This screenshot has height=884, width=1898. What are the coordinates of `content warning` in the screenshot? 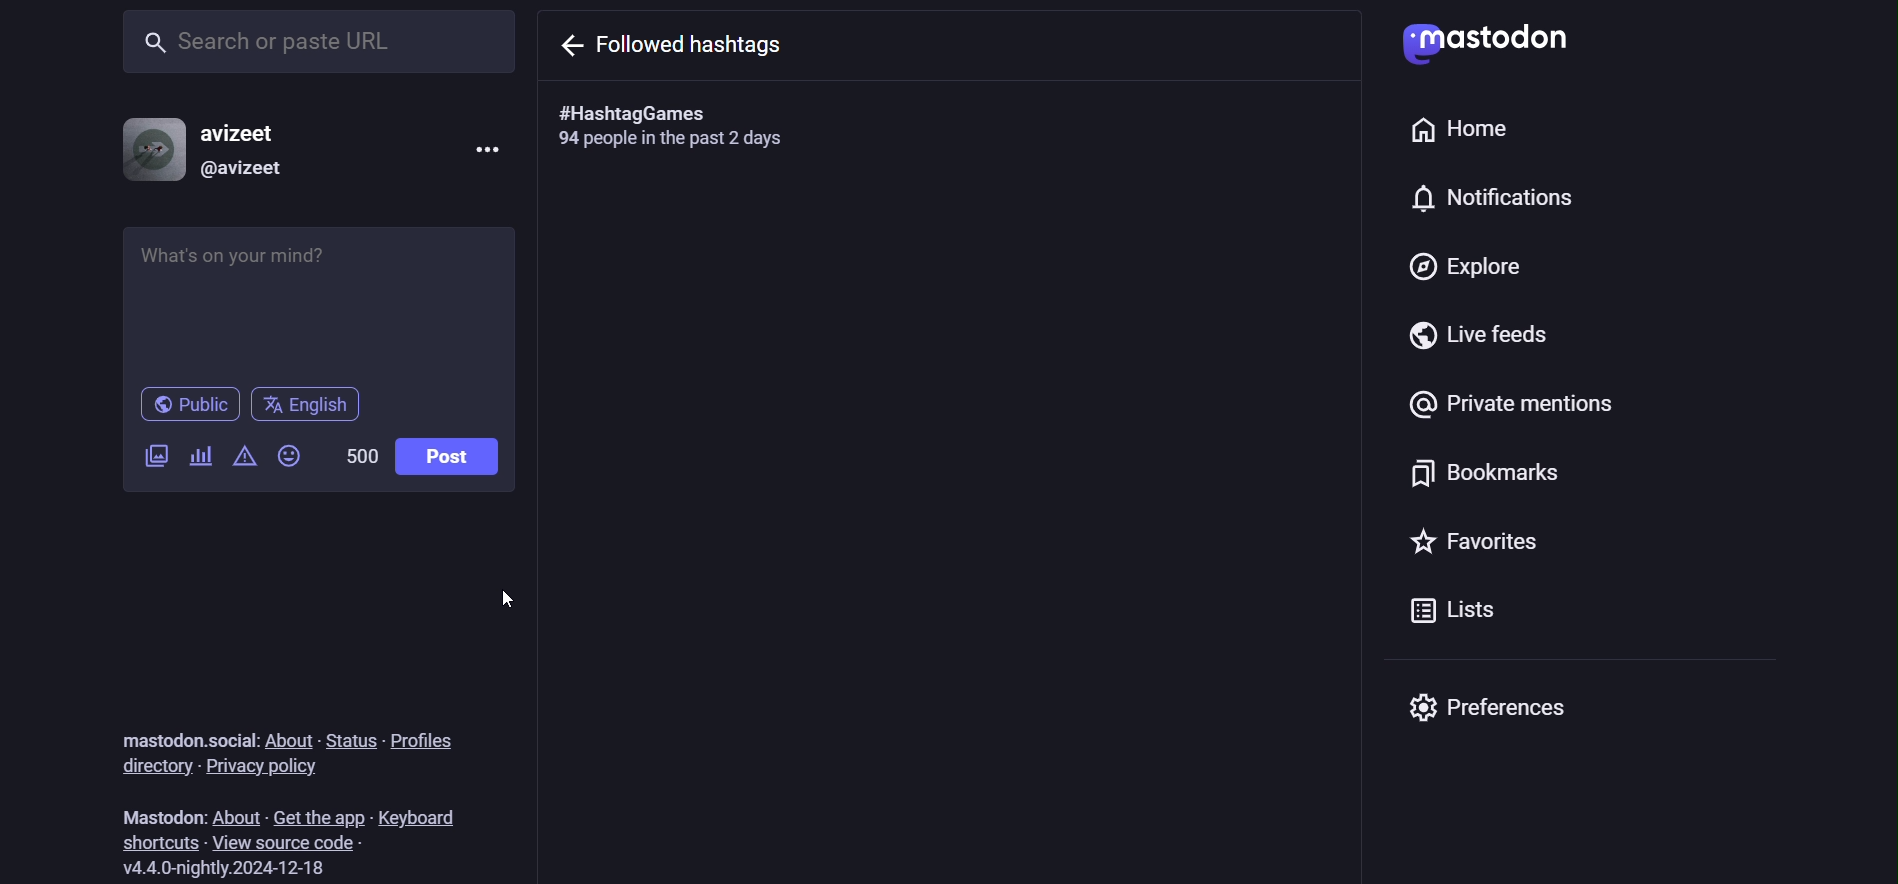 It's located at (242, 463).